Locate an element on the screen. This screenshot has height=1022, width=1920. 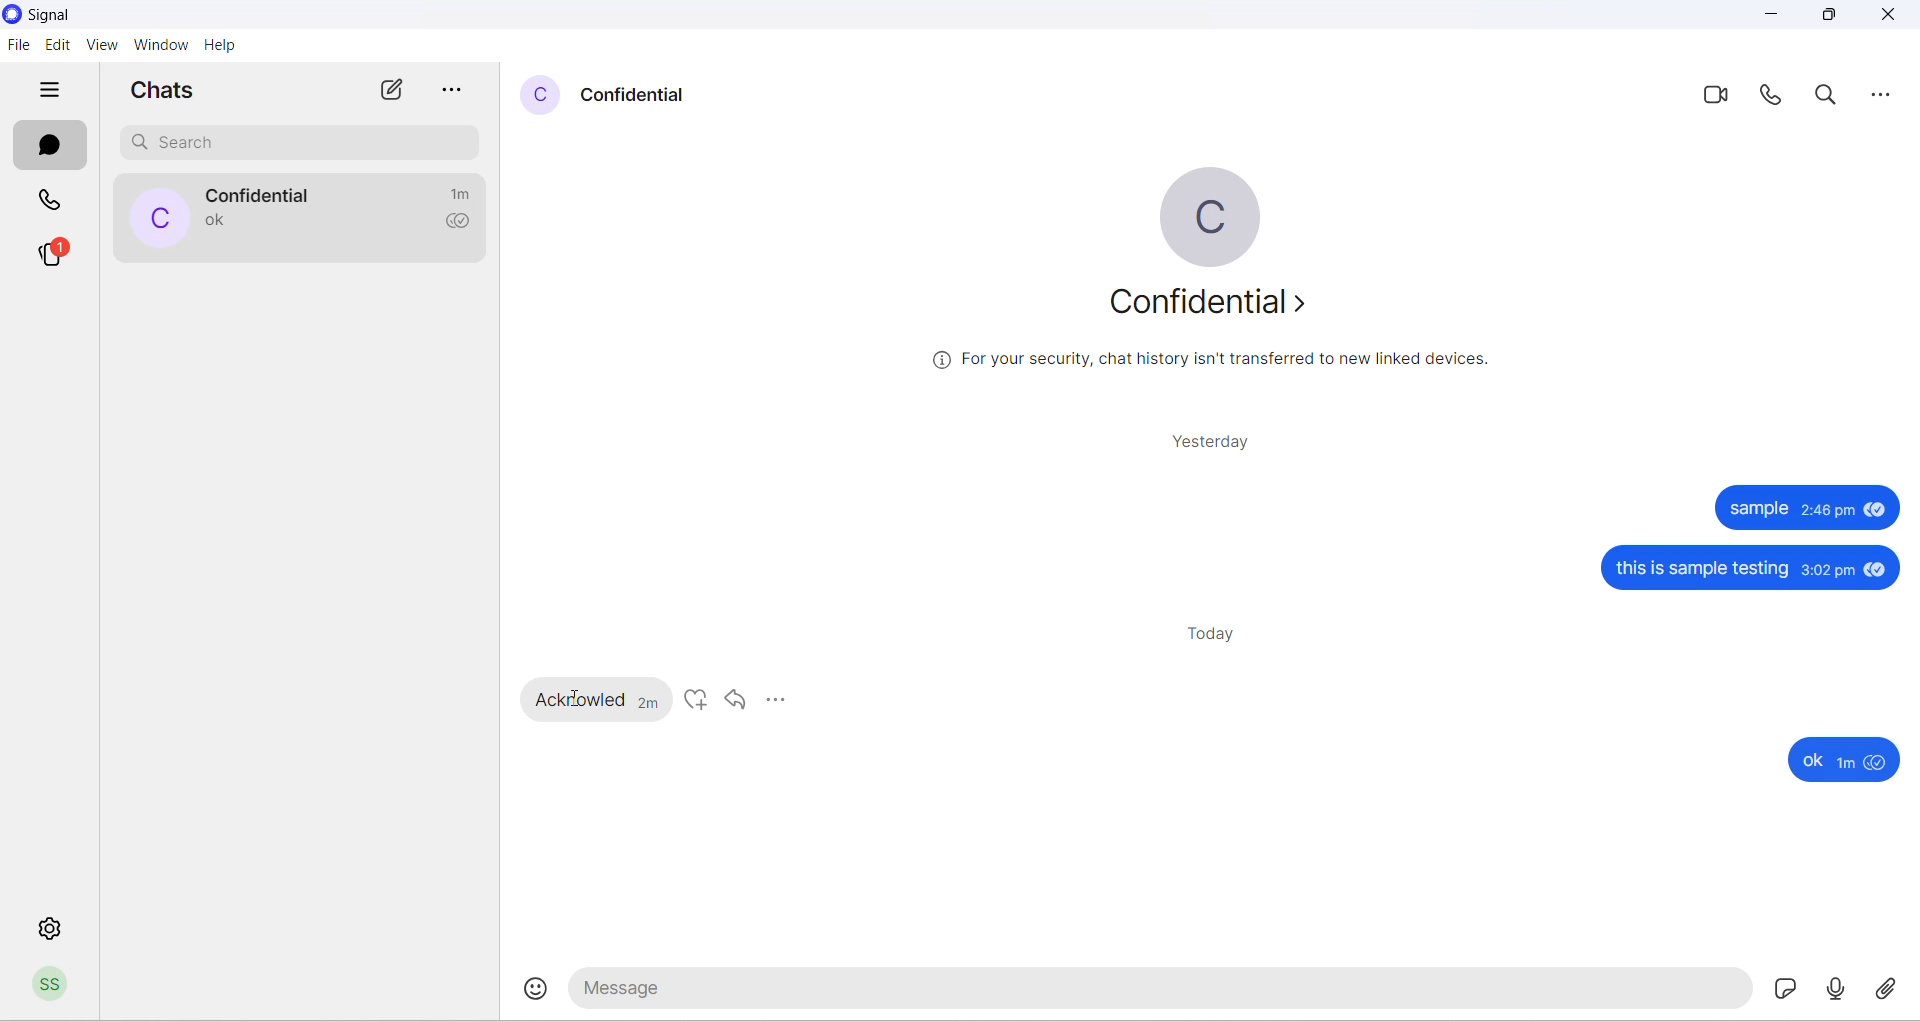
profile is located at coordinates (51, 986).